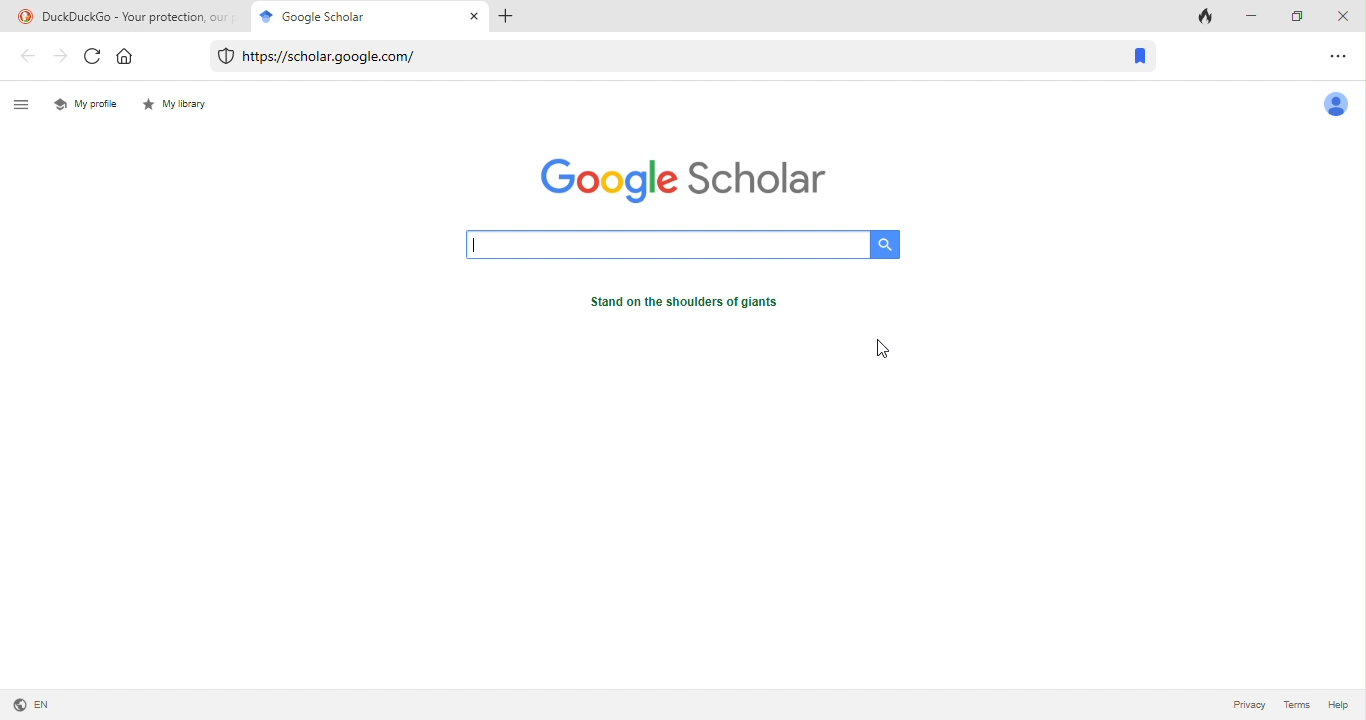  Describe the element at coordinates (669, 246) in the screenshot. I see `search bar` at that location.